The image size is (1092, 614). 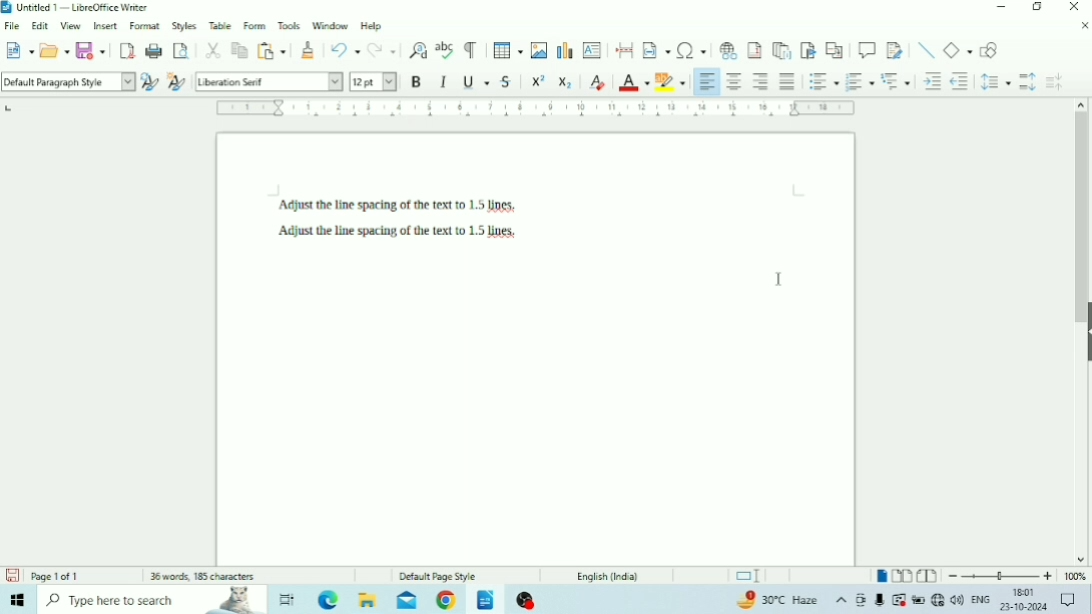 What do you see at coordinates (756, 49) in the screenshot?
I see `Insert Footnote` at bounding box center [756, 49].